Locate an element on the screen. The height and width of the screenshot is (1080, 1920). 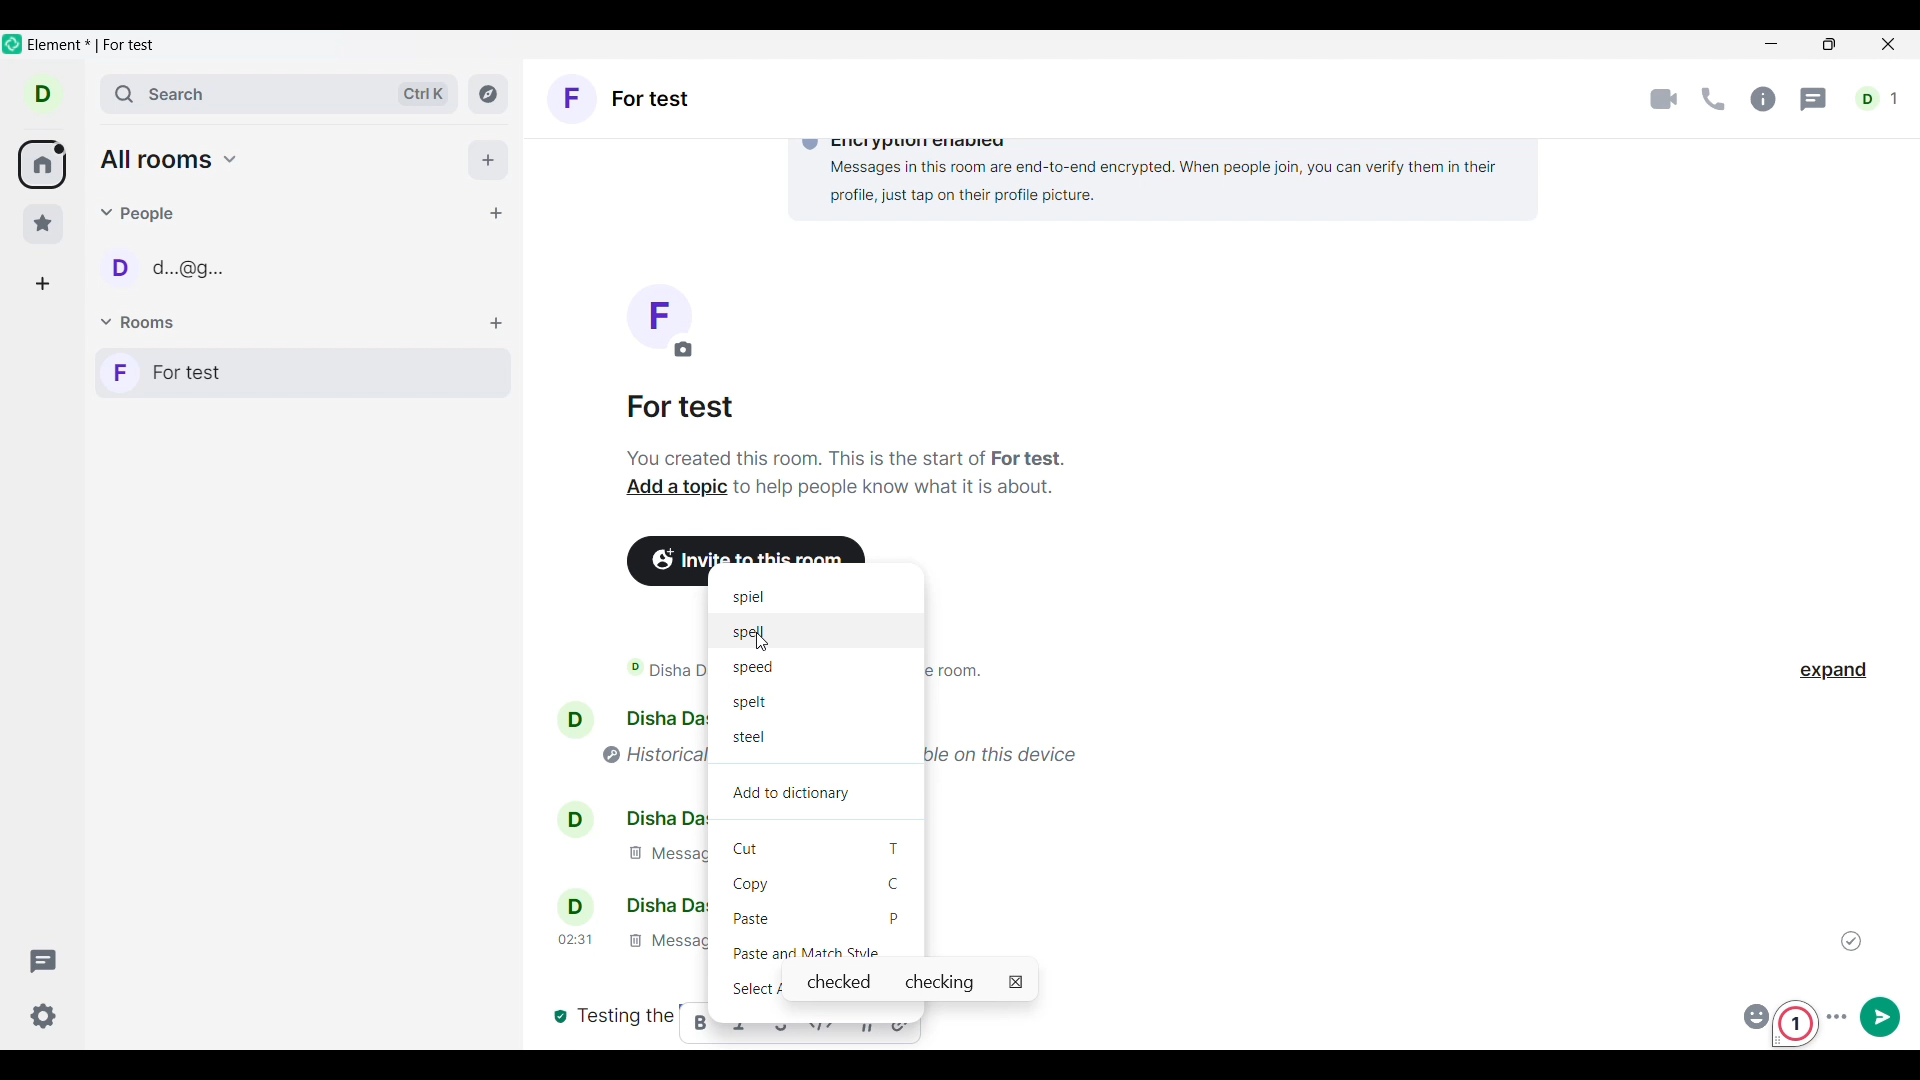
Search room is located at coordinates (281, 94).